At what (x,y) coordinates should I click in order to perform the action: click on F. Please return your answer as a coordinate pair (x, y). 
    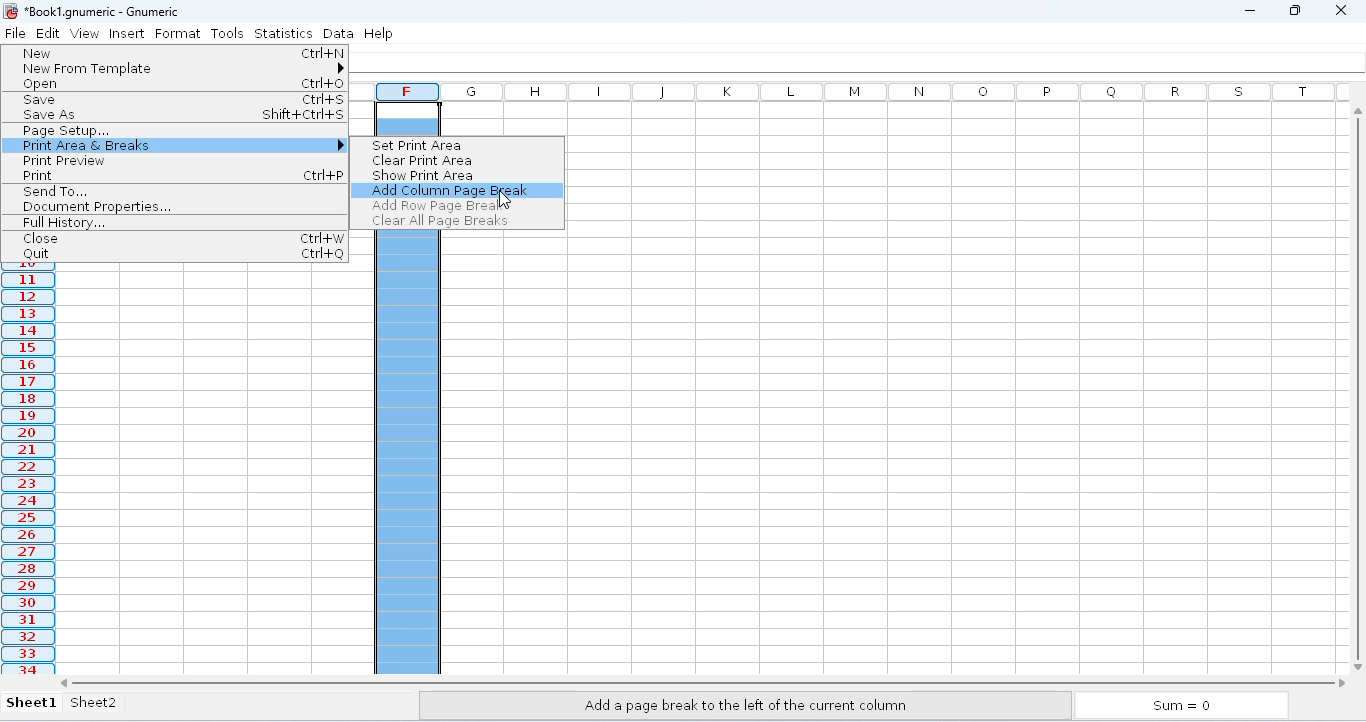
    Looking at the image, I should click on (407, 91).